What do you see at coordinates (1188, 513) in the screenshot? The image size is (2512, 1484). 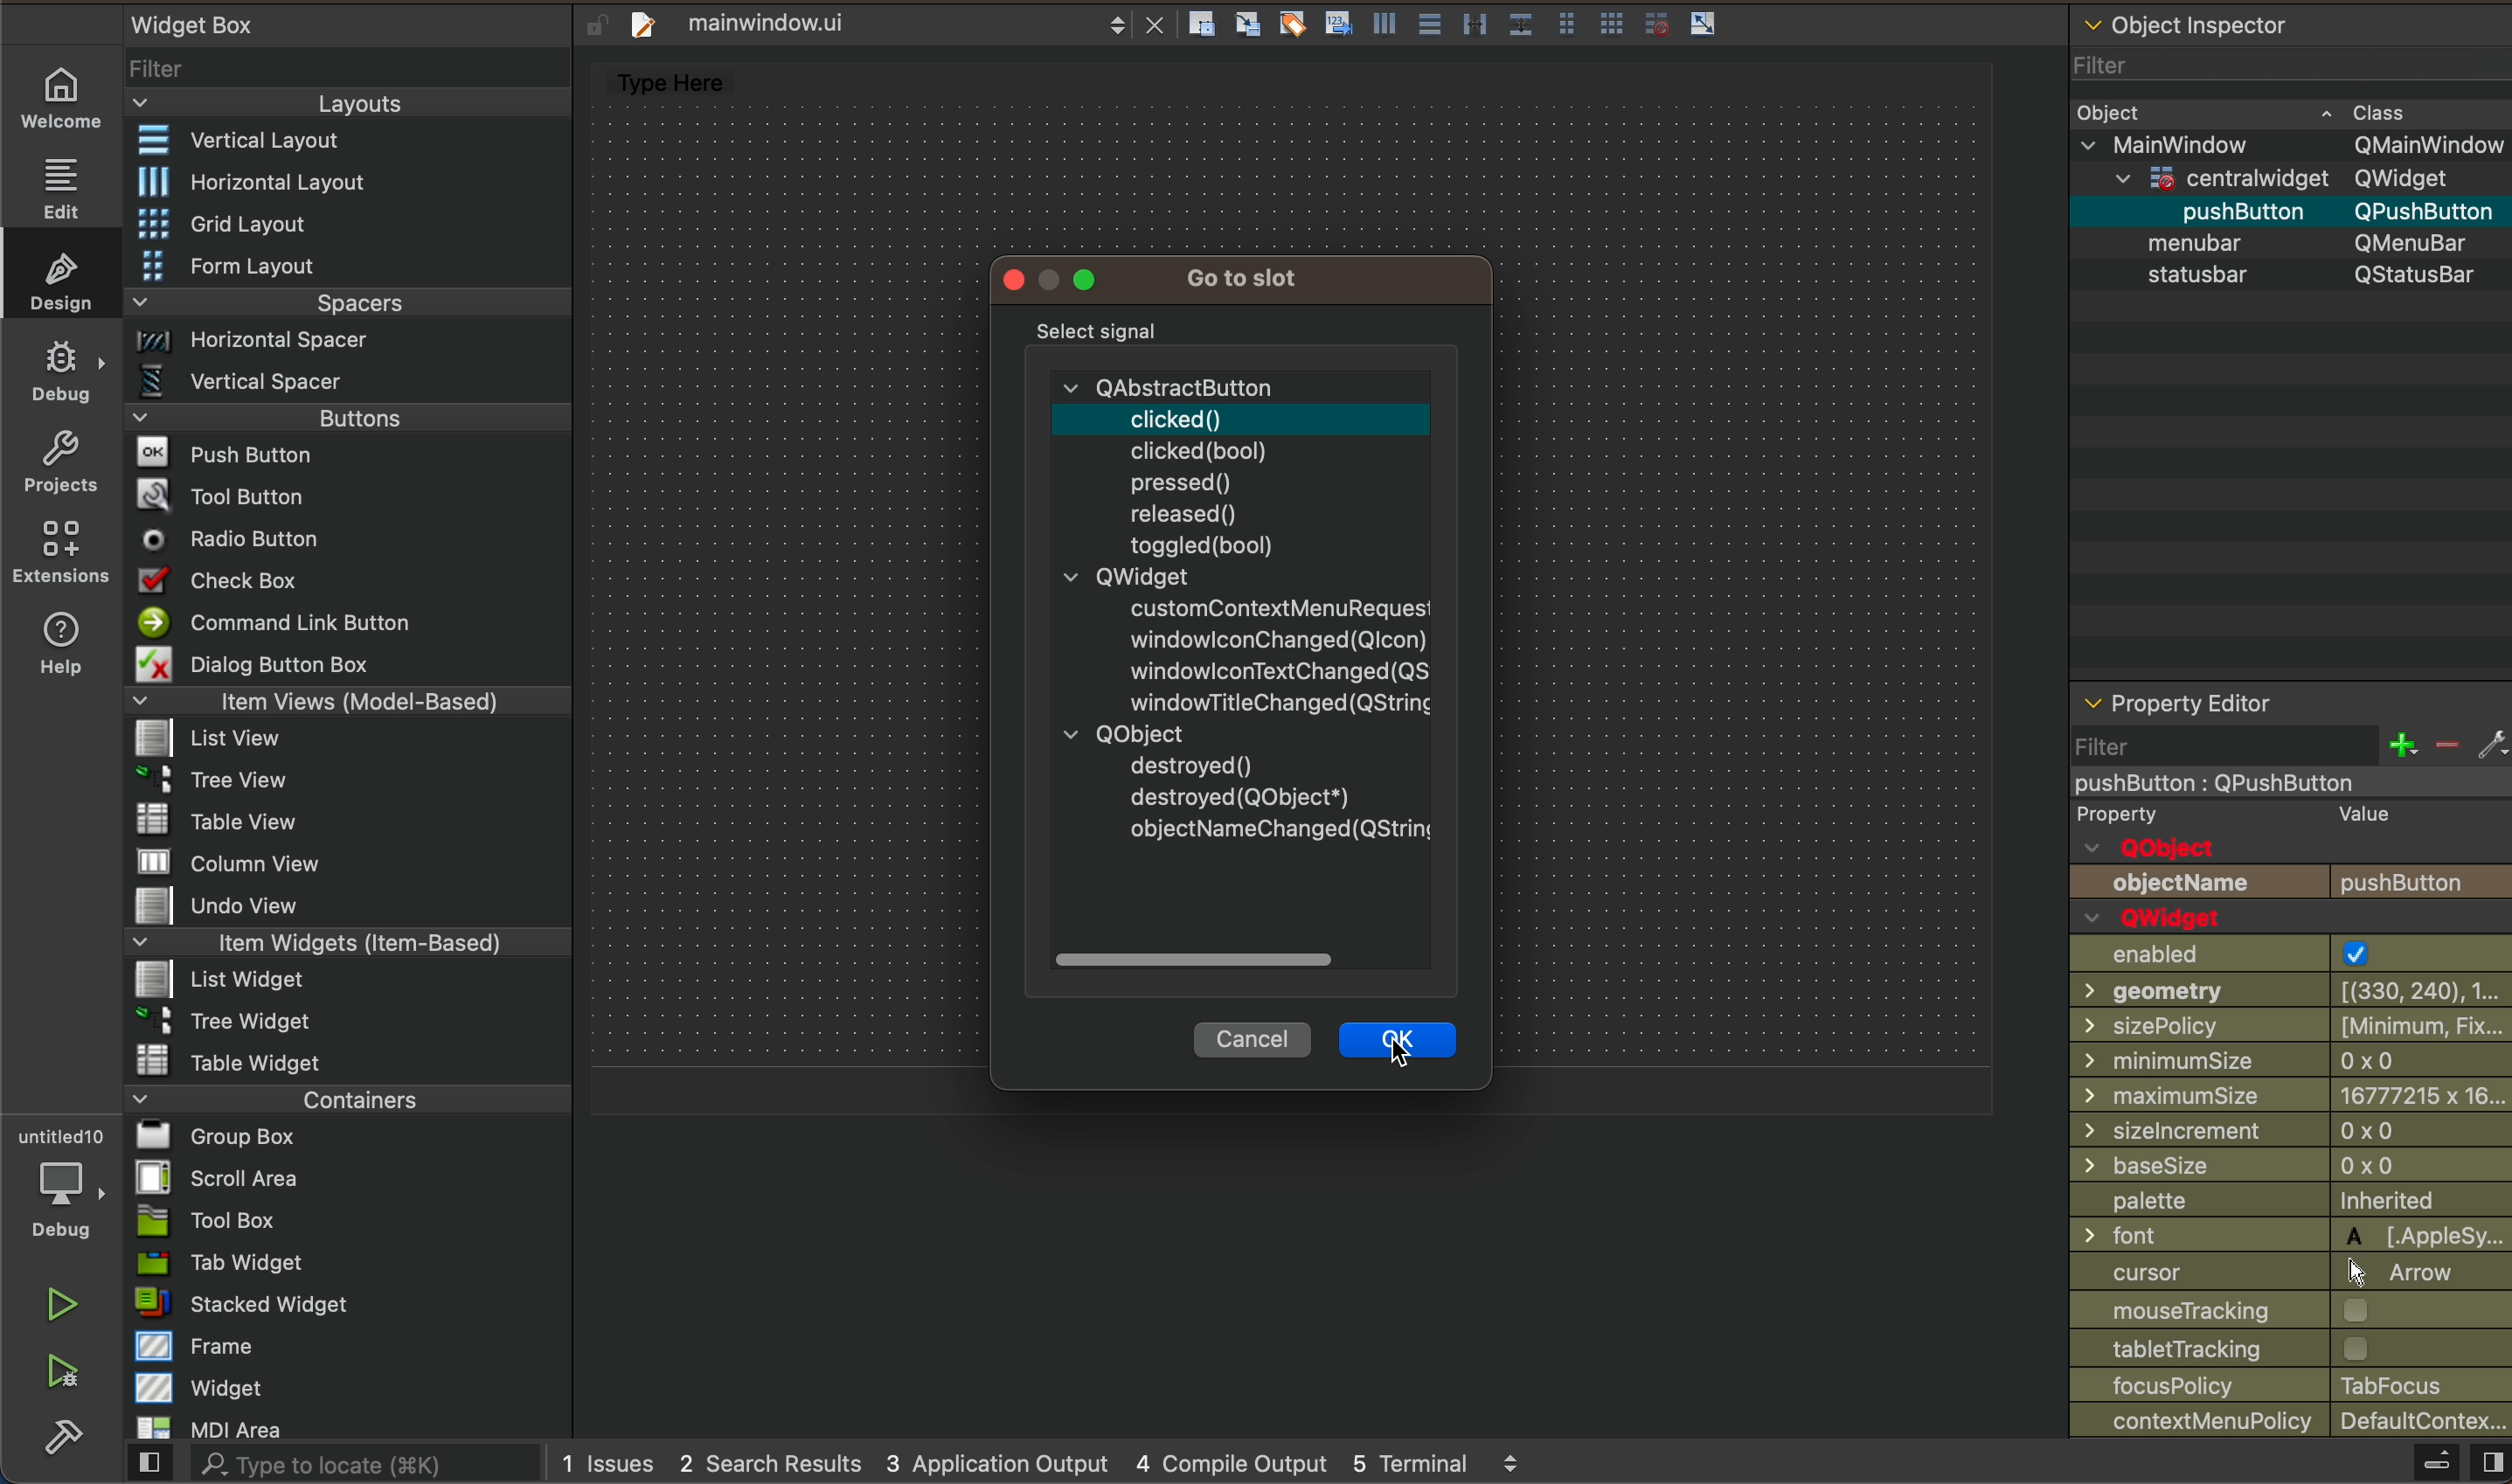 I see `released()` at bounding box center [1188, 513].